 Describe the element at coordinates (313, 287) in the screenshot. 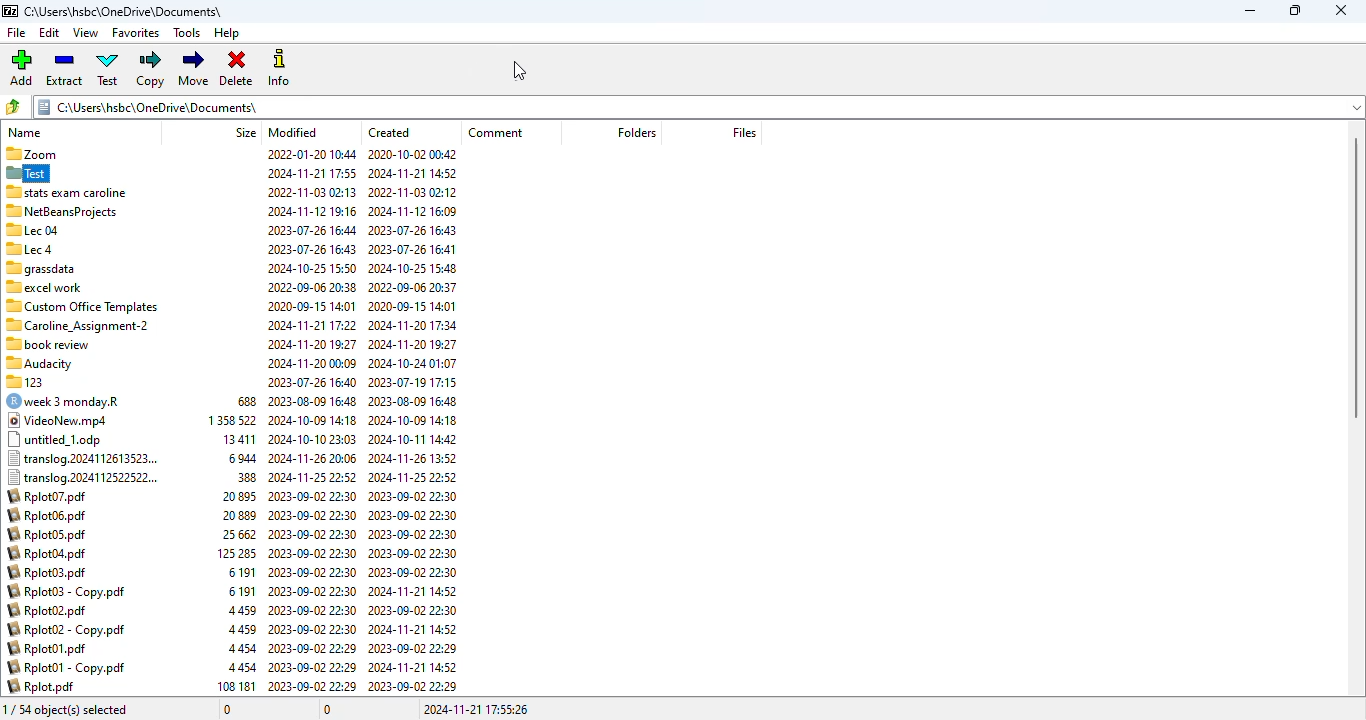

I see `2022-09-06 20:38` at that location.